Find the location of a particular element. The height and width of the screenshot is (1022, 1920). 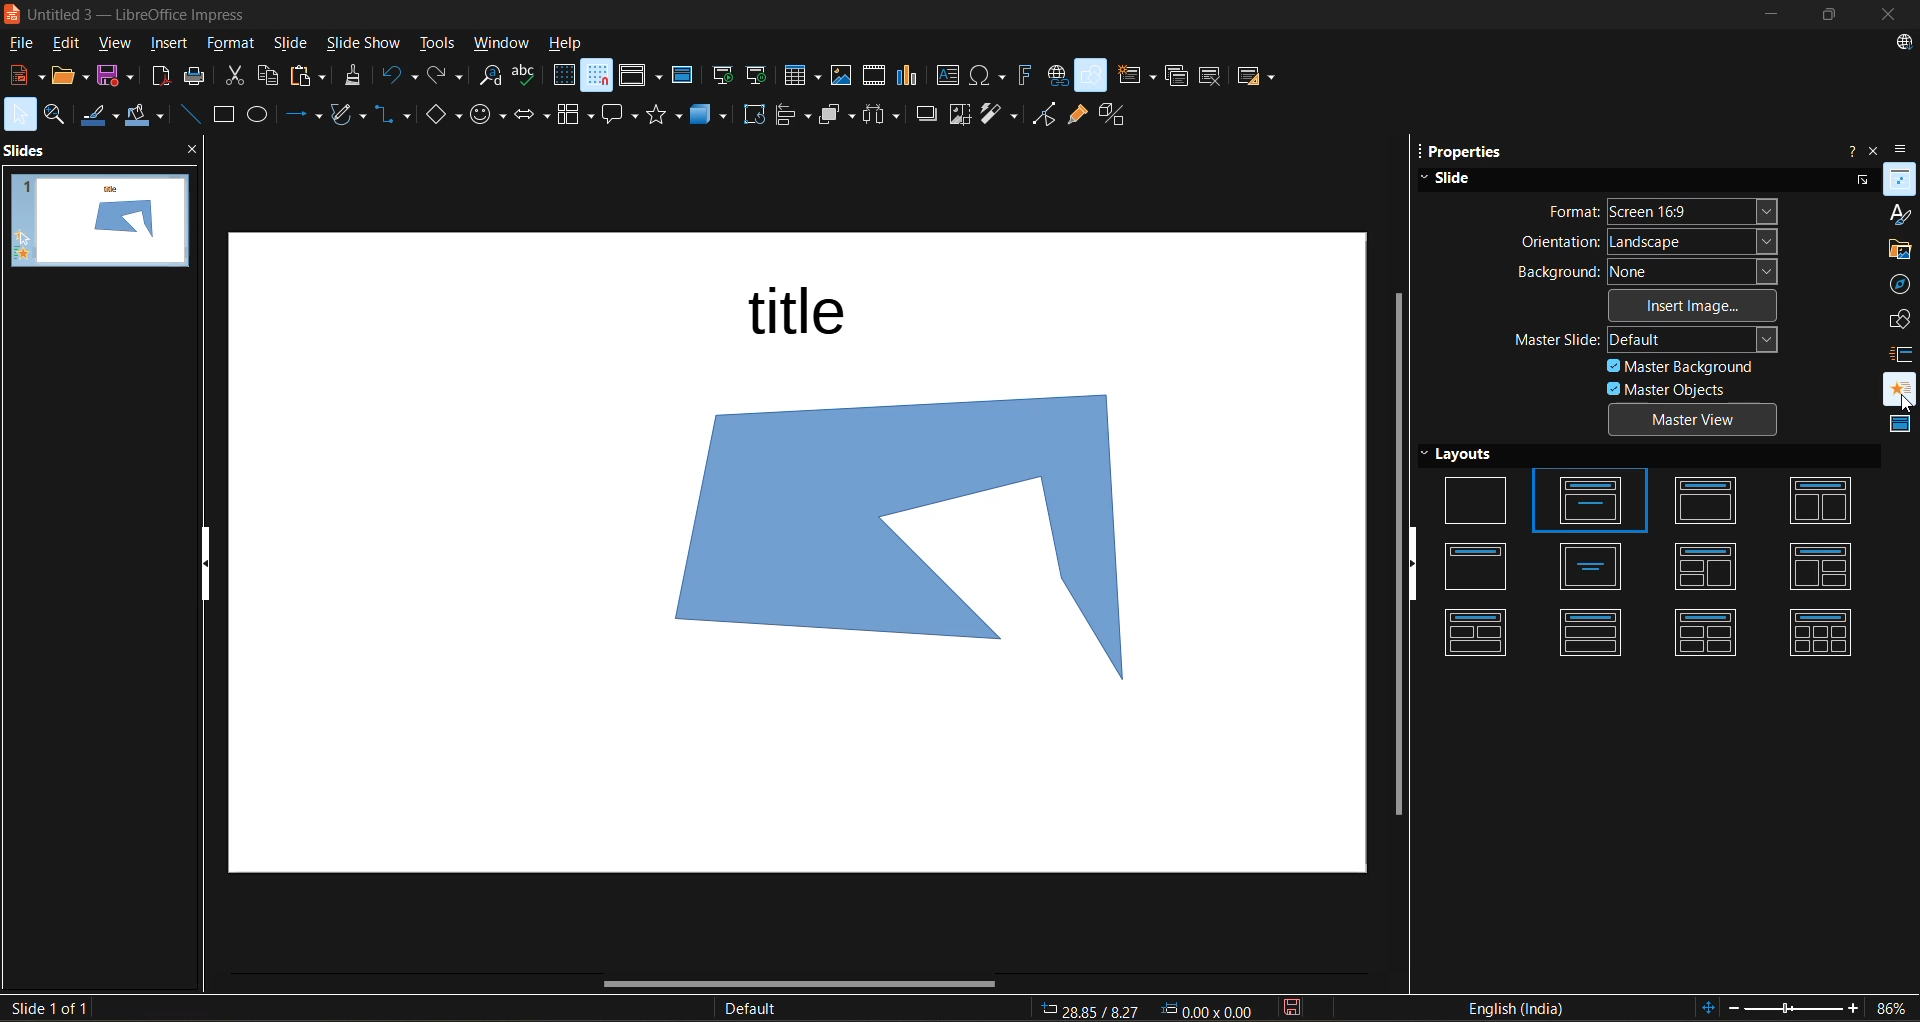

display grid is located at coordinates (563, 77).